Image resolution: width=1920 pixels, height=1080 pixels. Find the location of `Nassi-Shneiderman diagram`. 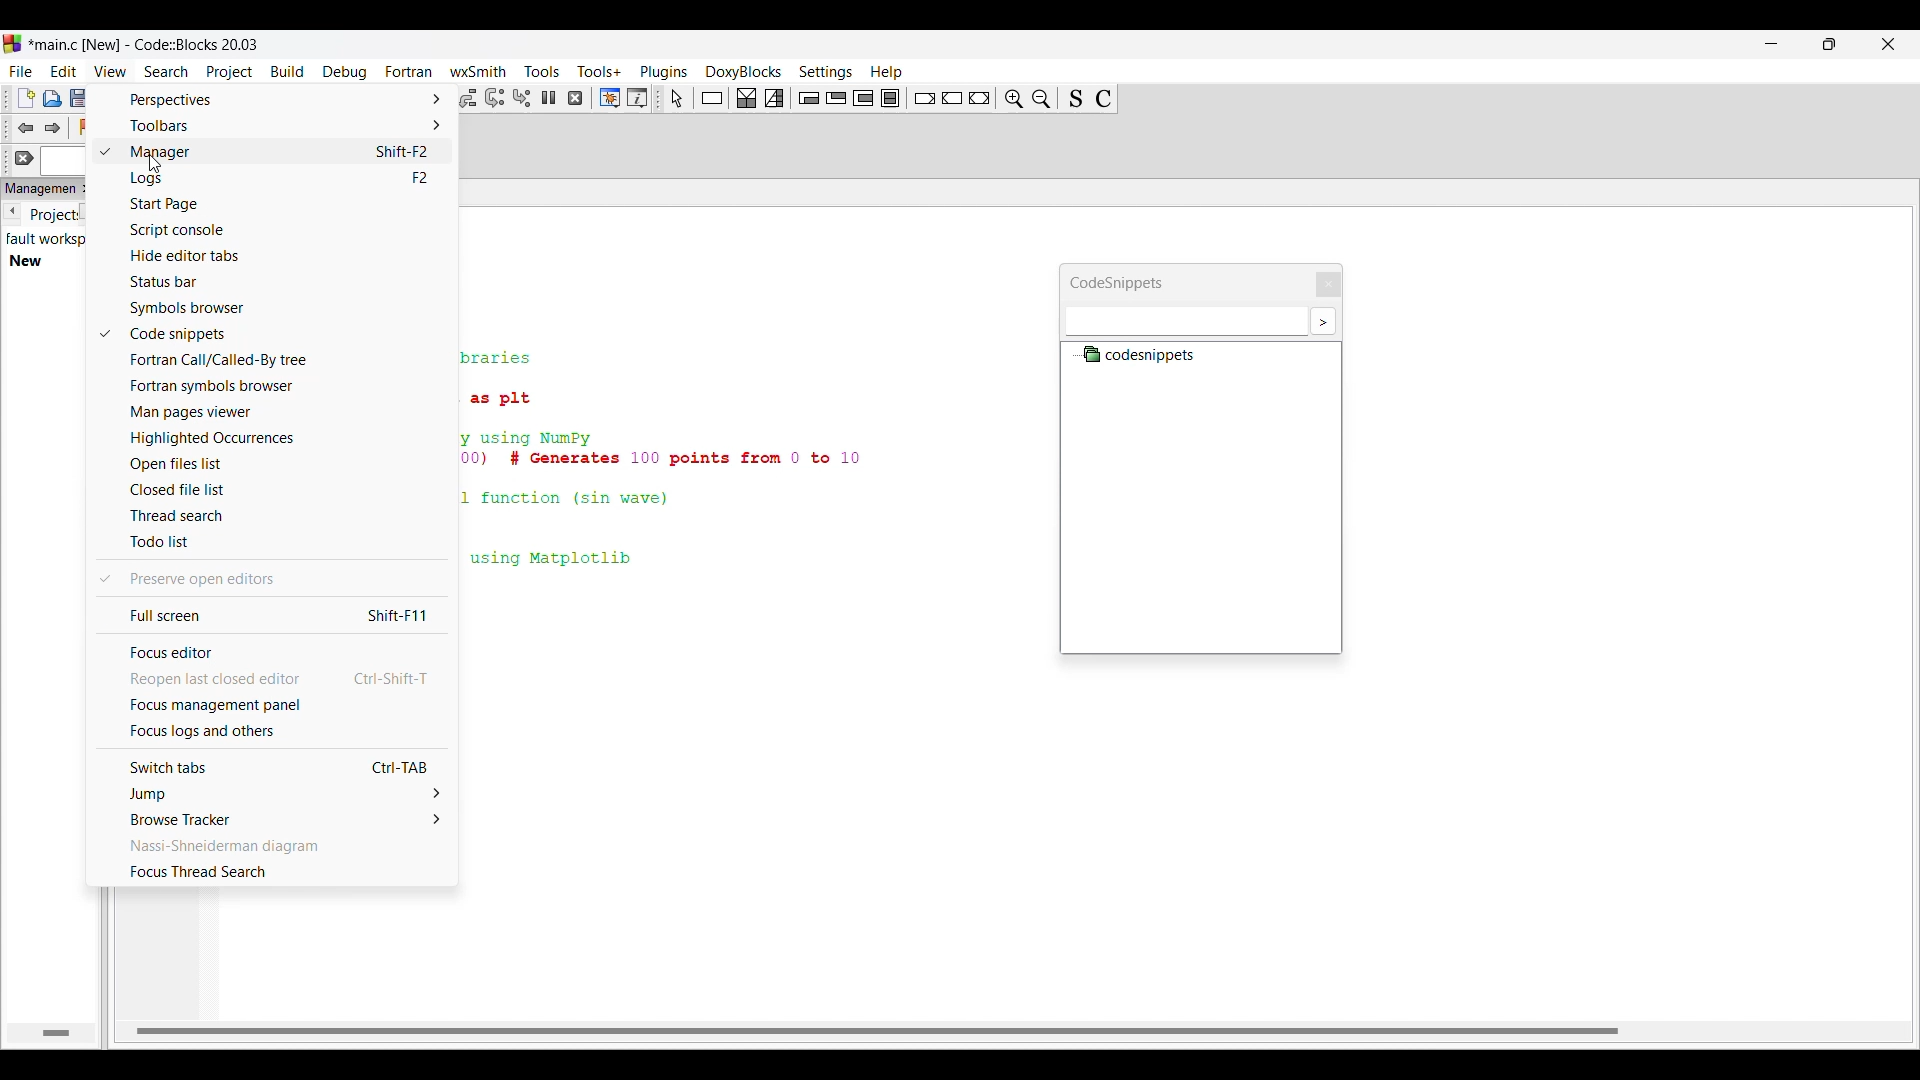

Nassi-Shneiderman diagram is located at coordinates (272, 847).